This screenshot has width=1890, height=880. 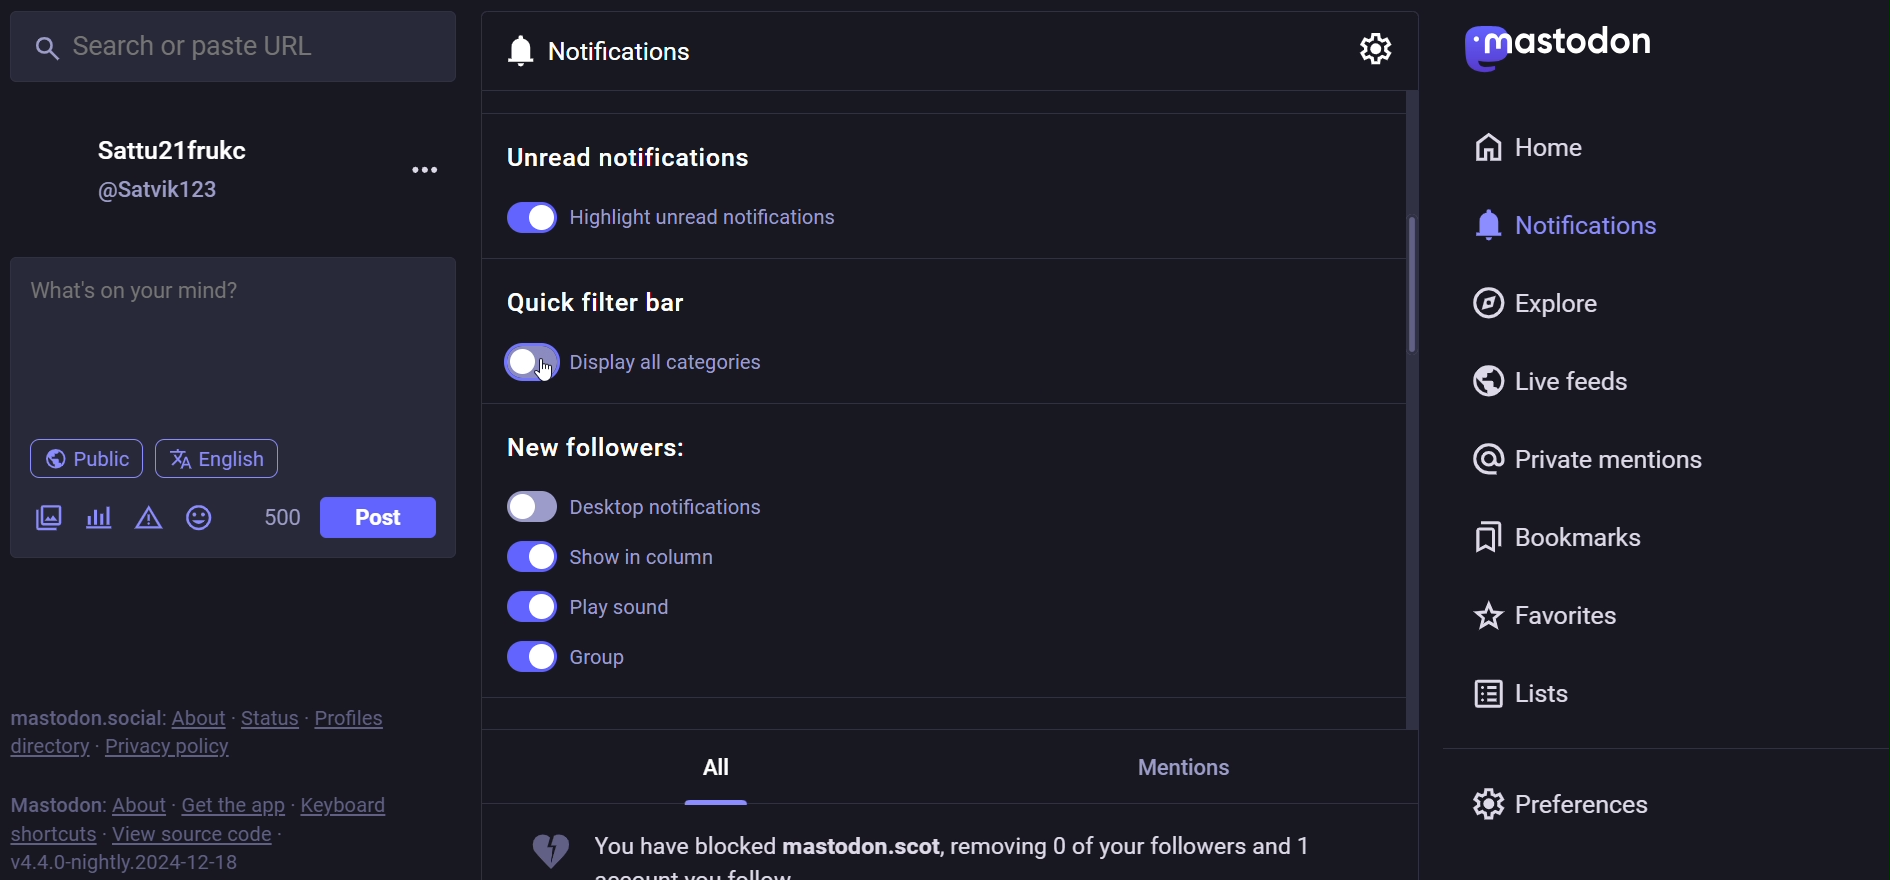 I want to click on preferences, so click(x=1563, y=809).